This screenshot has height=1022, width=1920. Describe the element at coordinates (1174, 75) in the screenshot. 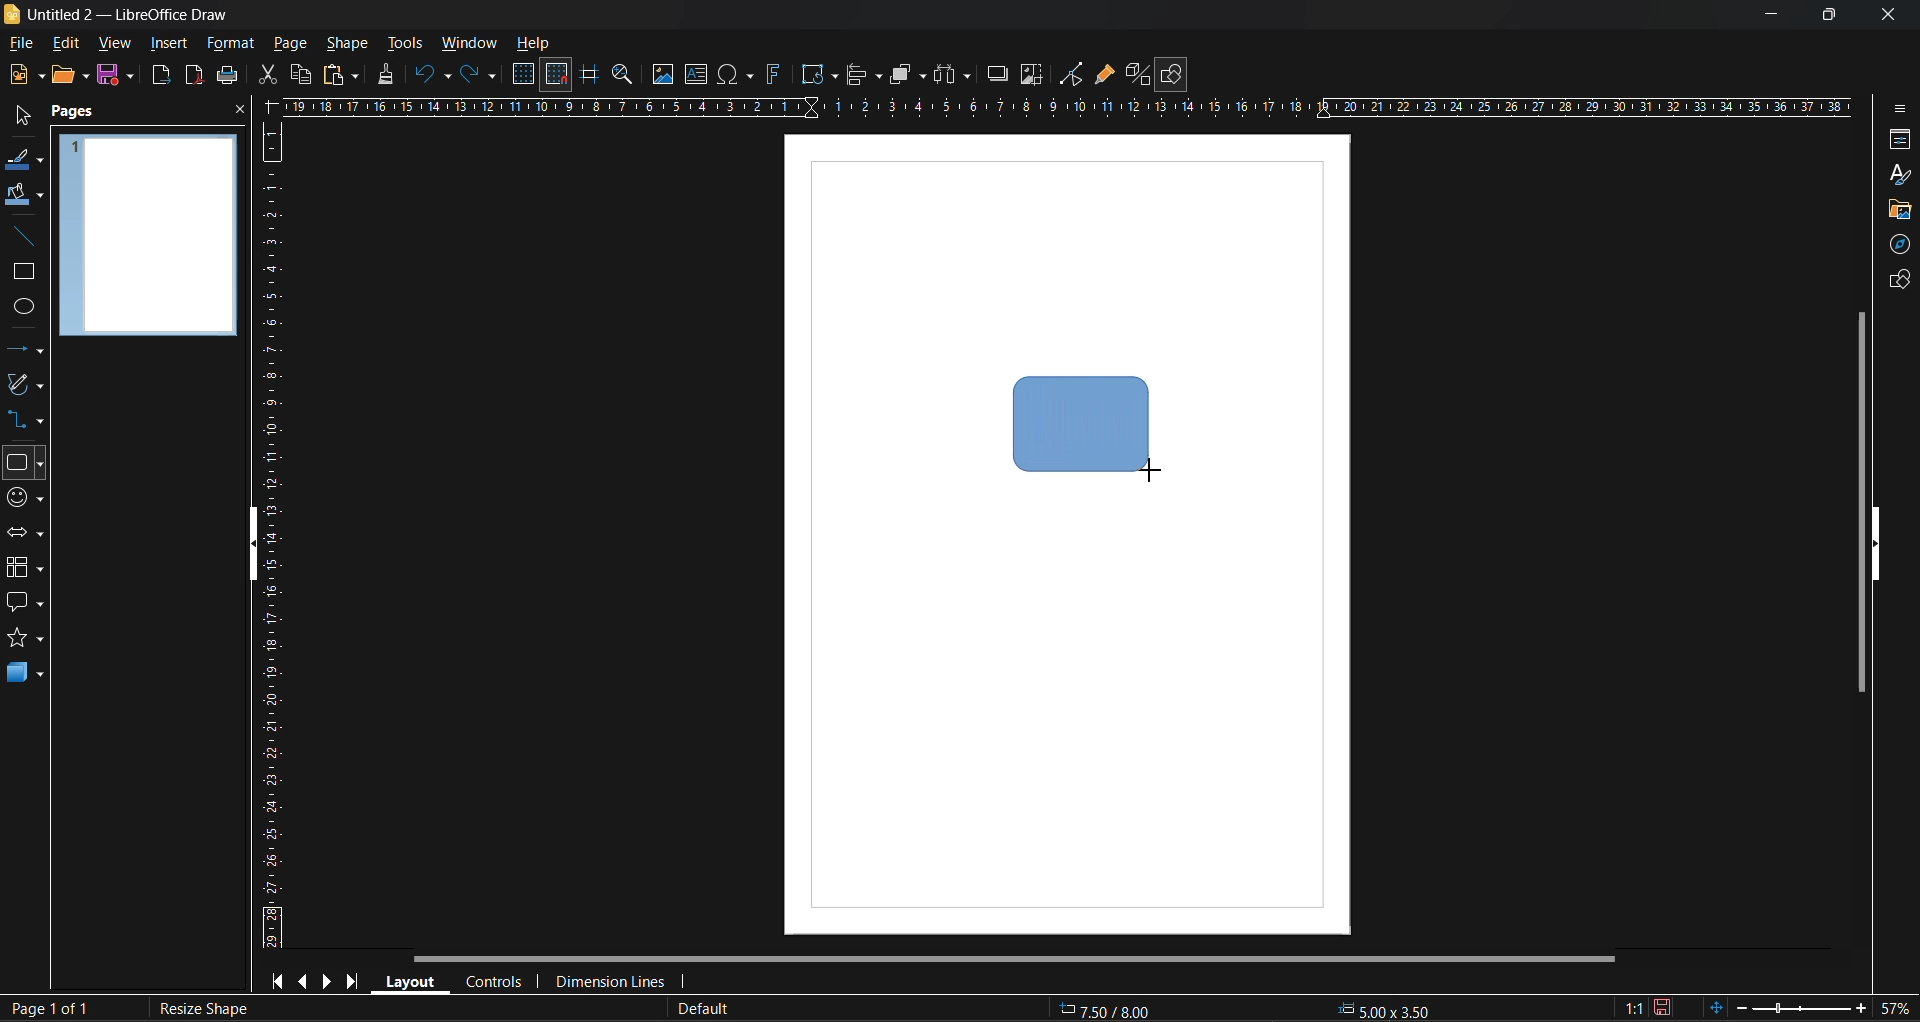

I see `show draw functions` at that location.